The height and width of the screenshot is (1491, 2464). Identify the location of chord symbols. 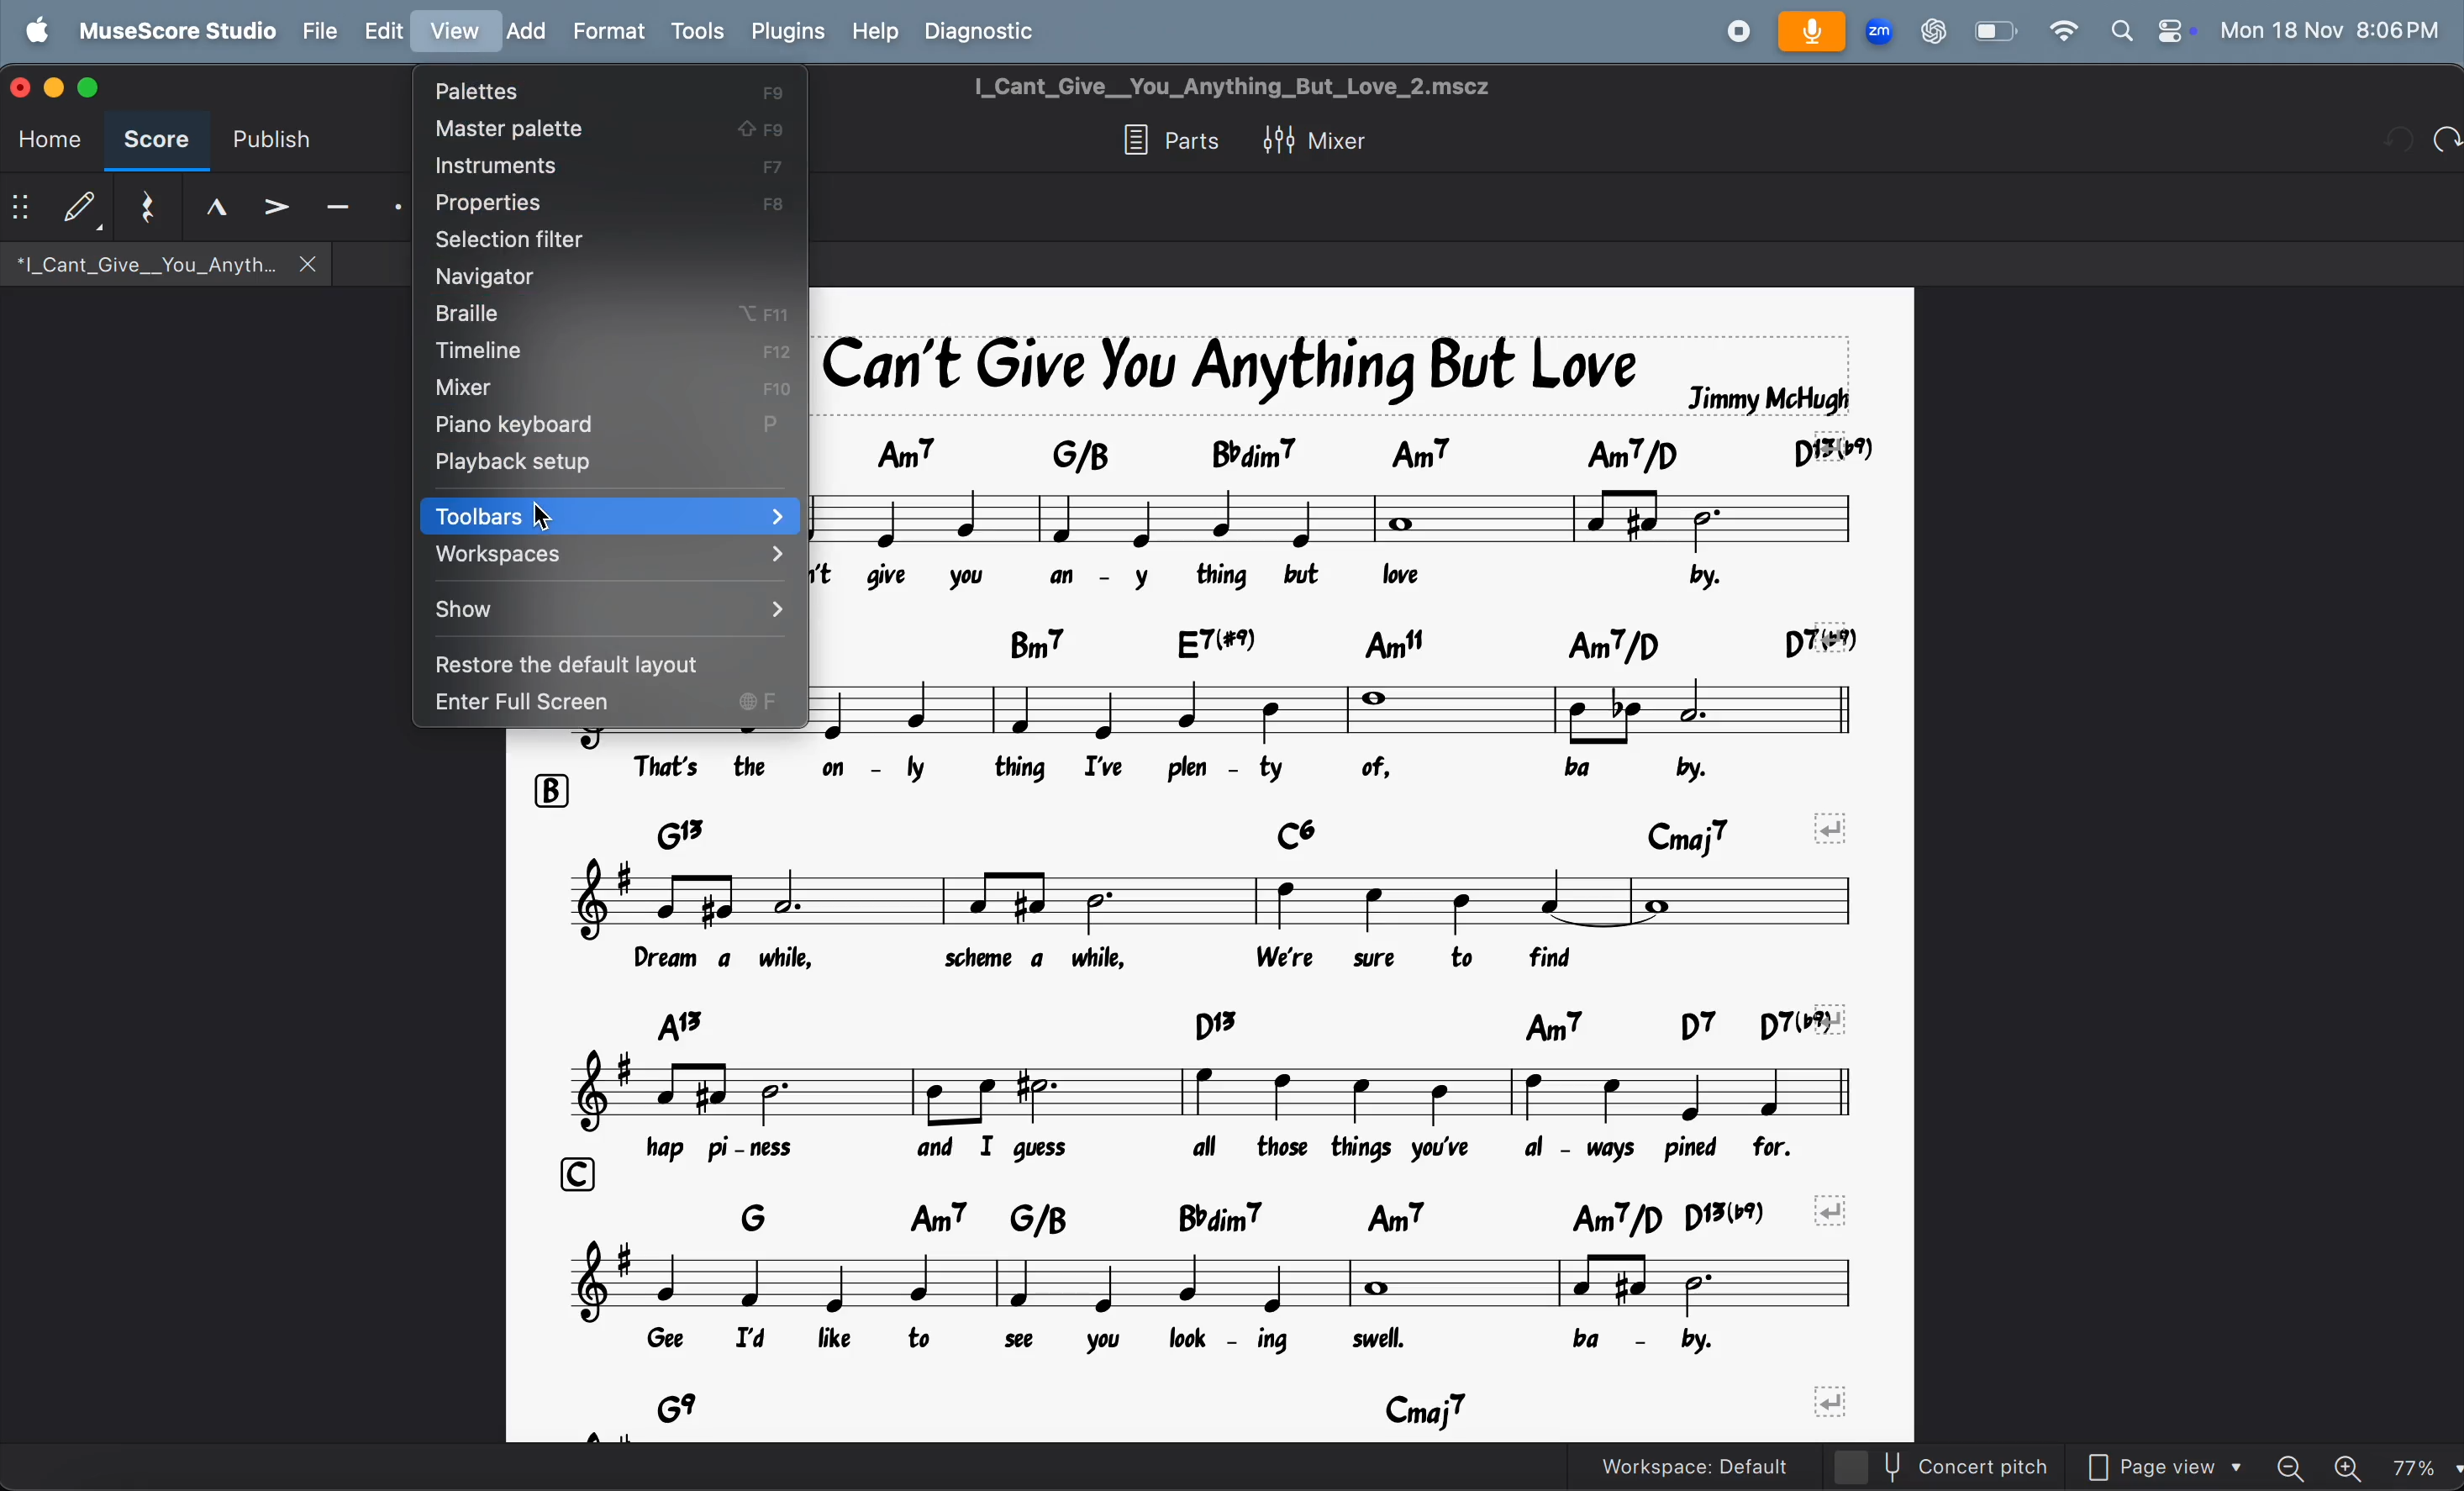
(1226, 1027).